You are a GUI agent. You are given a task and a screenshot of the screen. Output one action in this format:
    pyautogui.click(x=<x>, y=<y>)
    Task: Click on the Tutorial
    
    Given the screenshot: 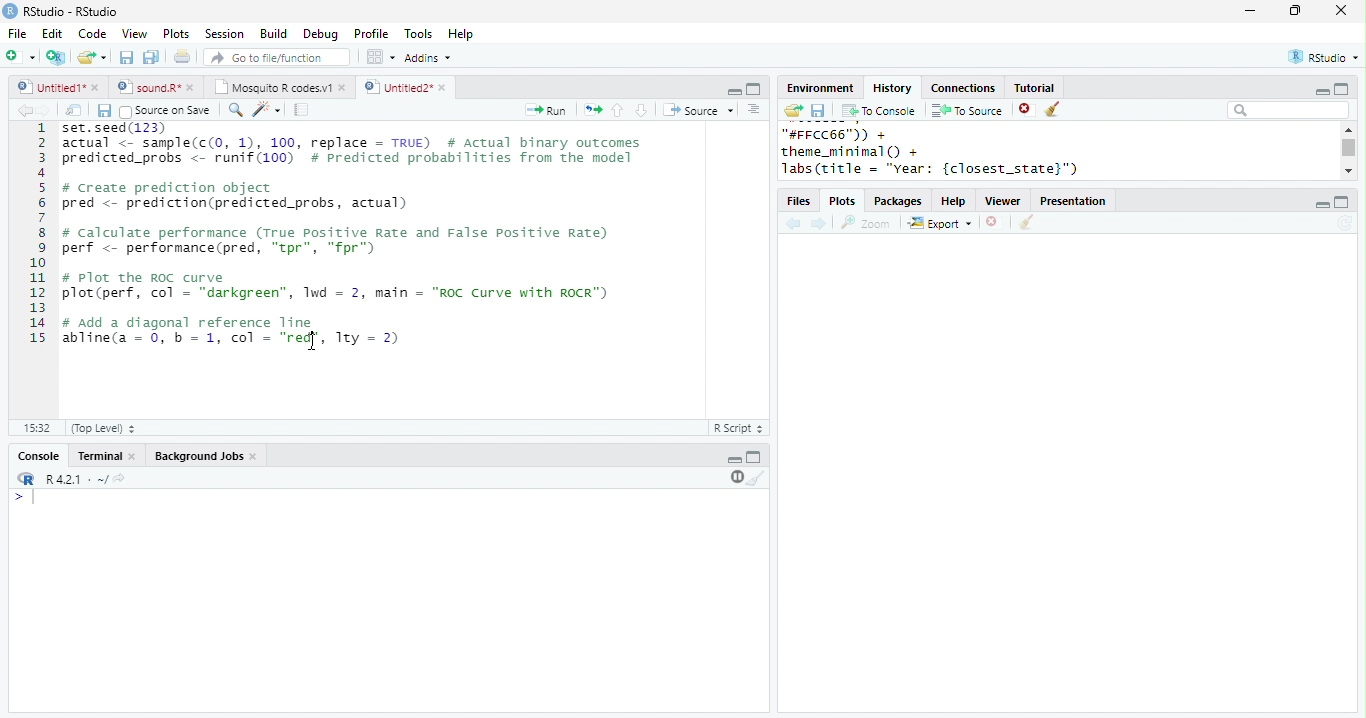 What is the action you would take?
    pyautogui.click(x=1033, y=87)
    